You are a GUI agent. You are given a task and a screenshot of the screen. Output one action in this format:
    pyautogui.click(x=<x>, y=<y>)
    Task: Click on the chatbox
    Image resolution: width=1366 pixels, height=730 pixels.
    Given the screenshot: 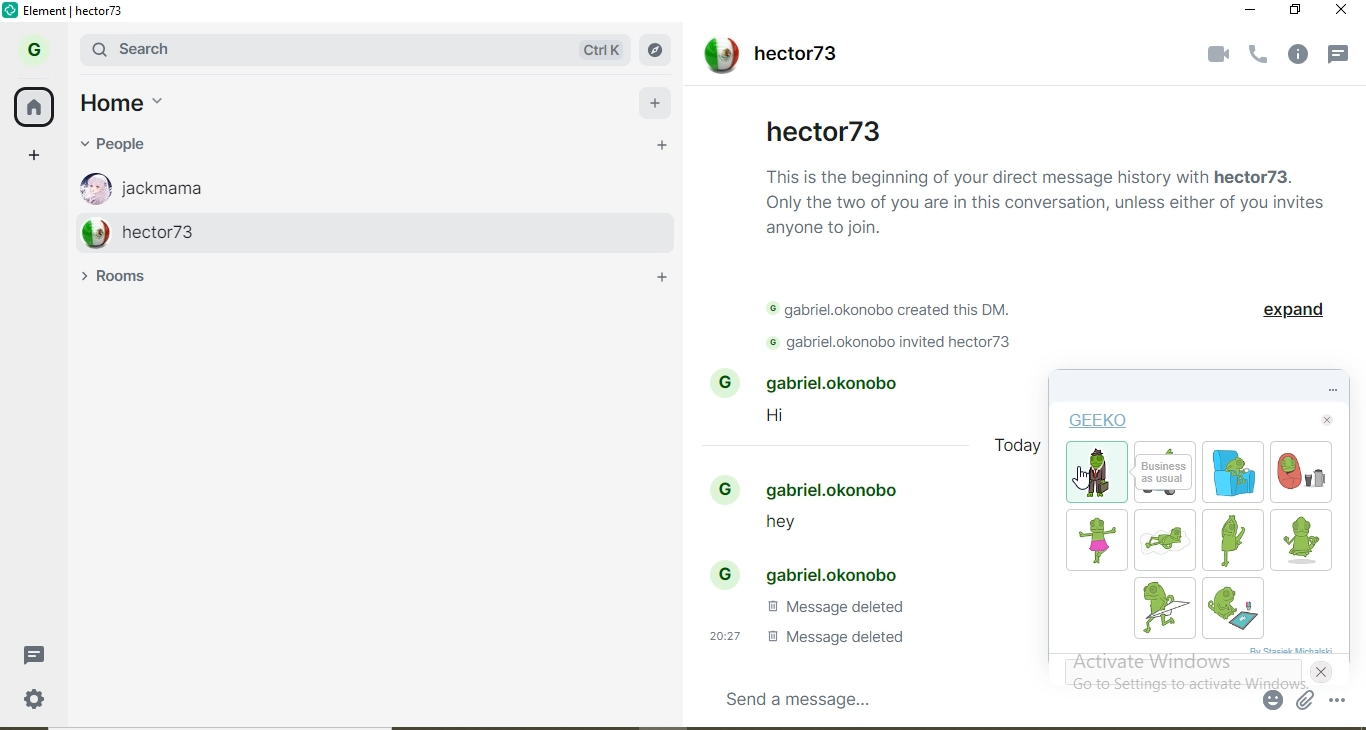 What is the action you would take?
    pyautogui.click(x=976, y=698)
    